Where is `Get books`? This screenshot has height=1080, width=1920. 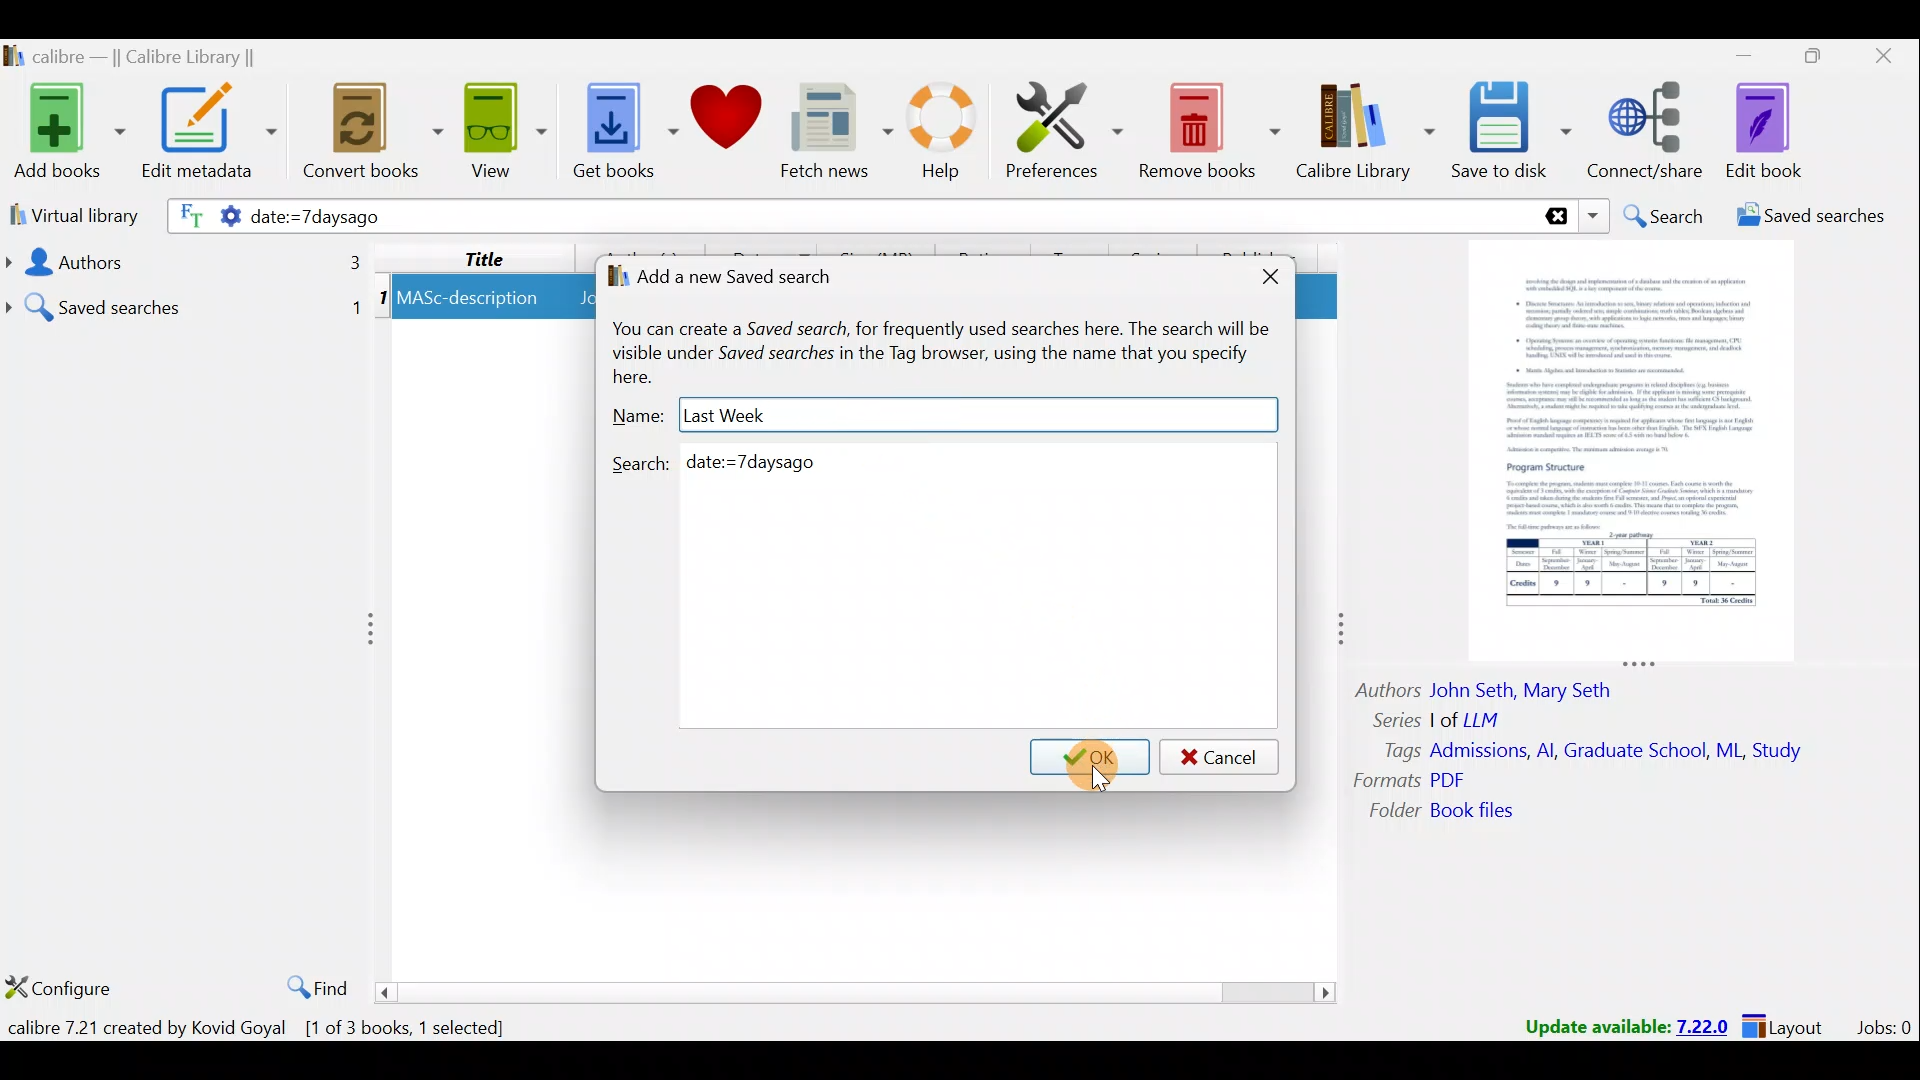
Get books is located at coordinates (617, 128).